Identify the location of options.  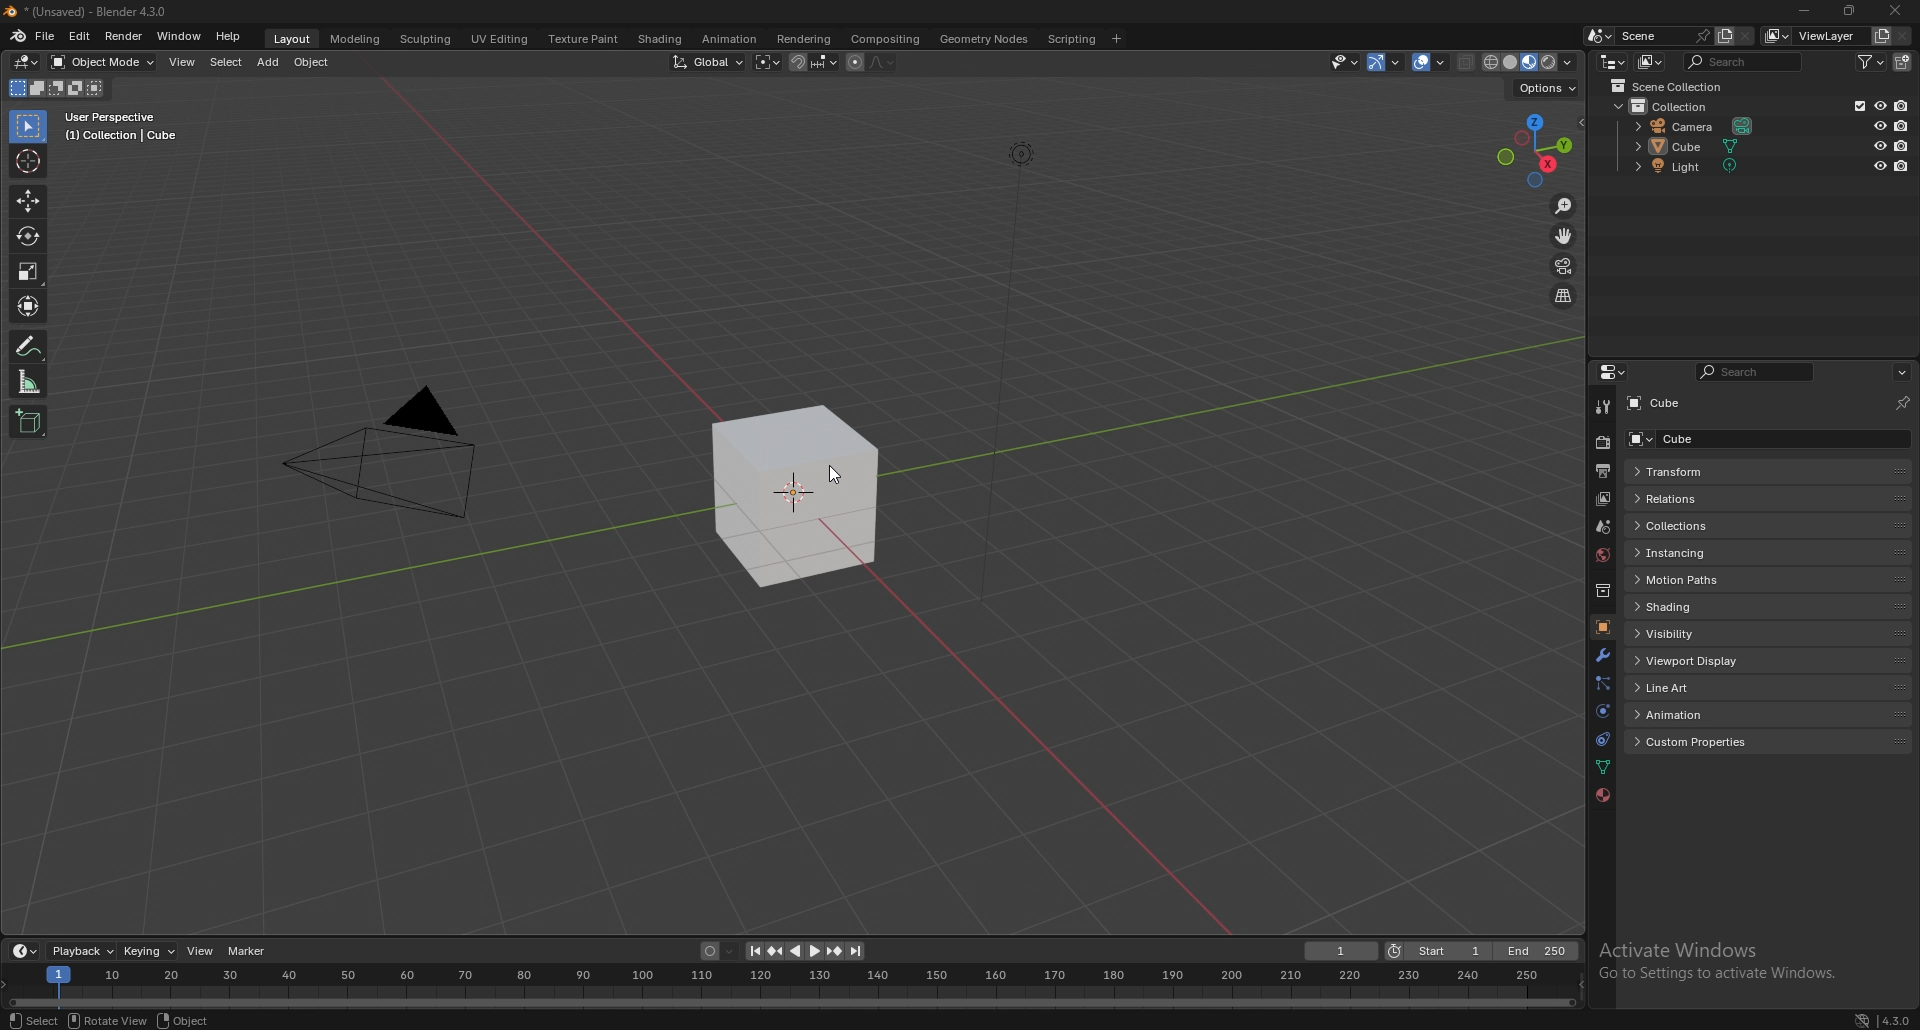
(1547, 88).